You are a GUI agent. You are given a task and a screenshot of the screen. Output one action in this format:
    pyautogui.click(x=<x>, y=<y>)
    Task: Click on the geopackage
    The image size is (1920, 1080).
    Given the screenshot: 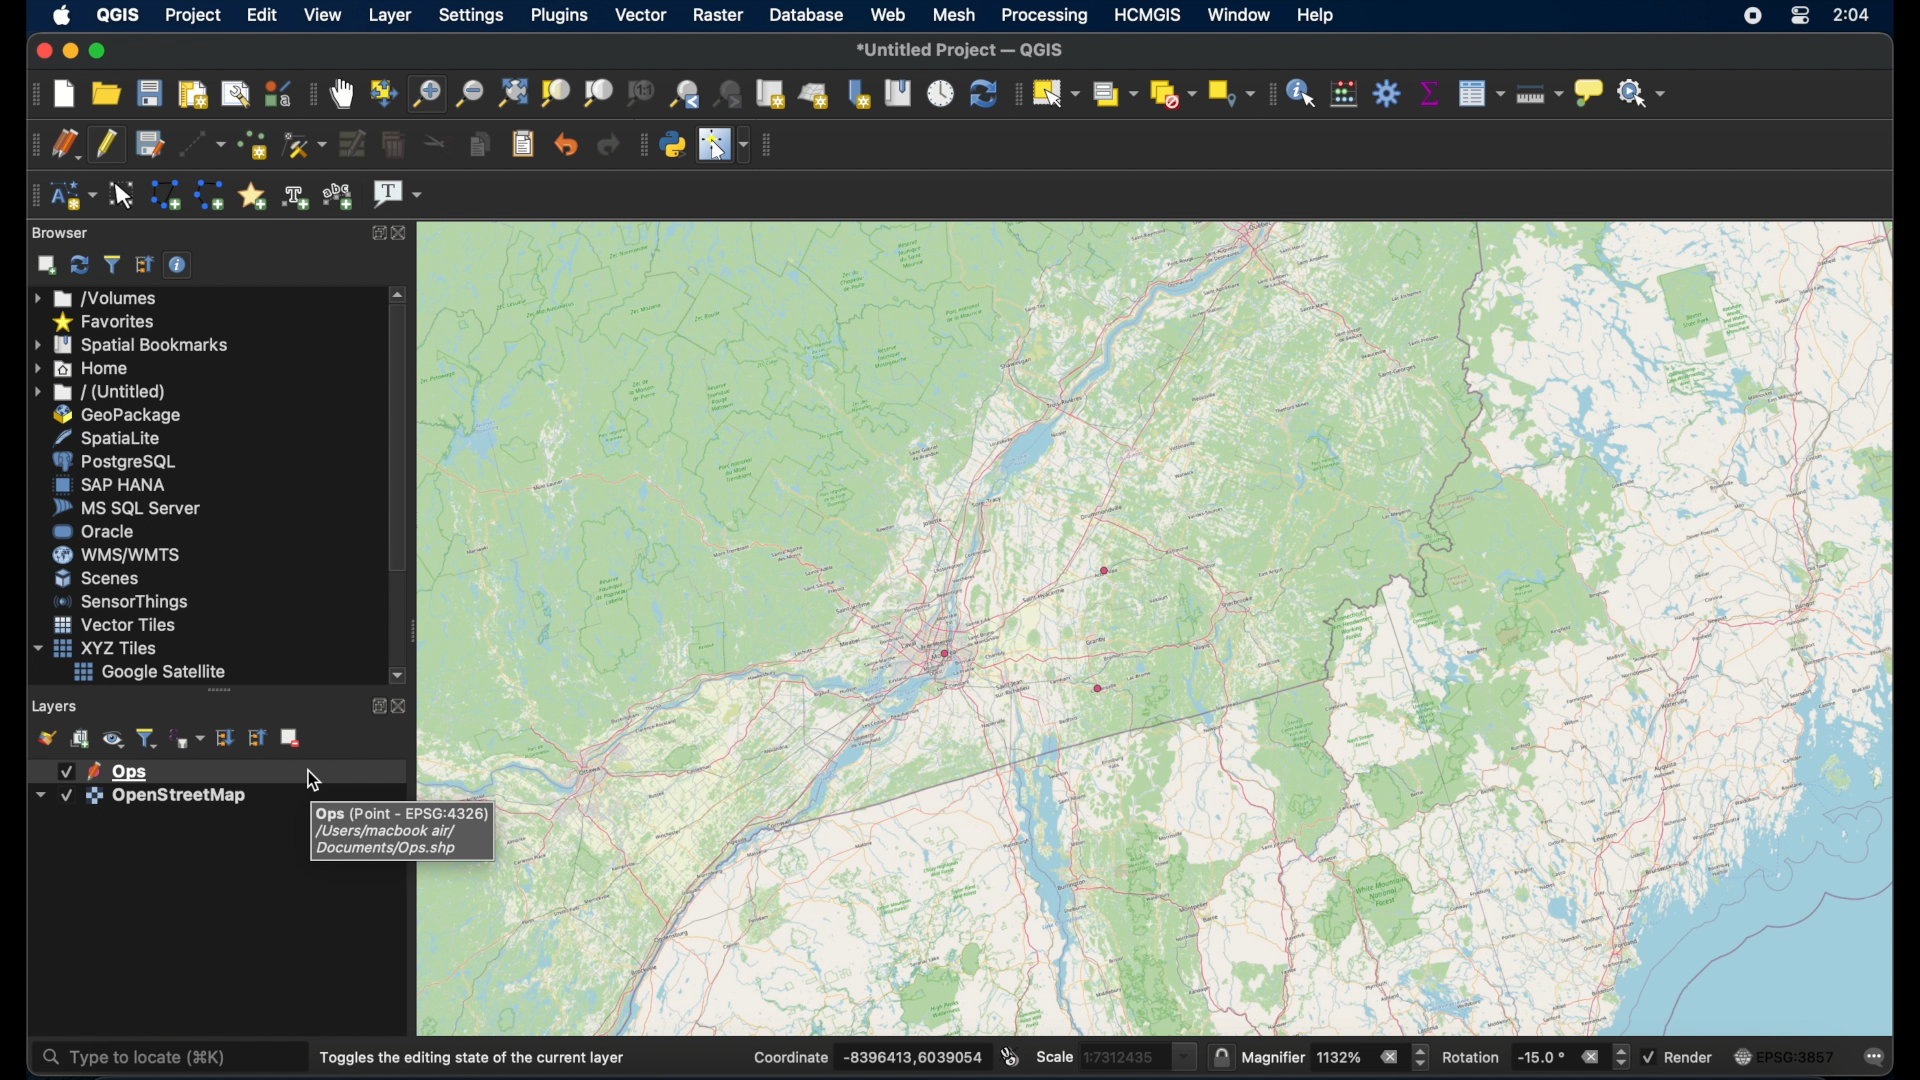 What is the action you would take?
    pyautogui.click(x=111, y=415)
    